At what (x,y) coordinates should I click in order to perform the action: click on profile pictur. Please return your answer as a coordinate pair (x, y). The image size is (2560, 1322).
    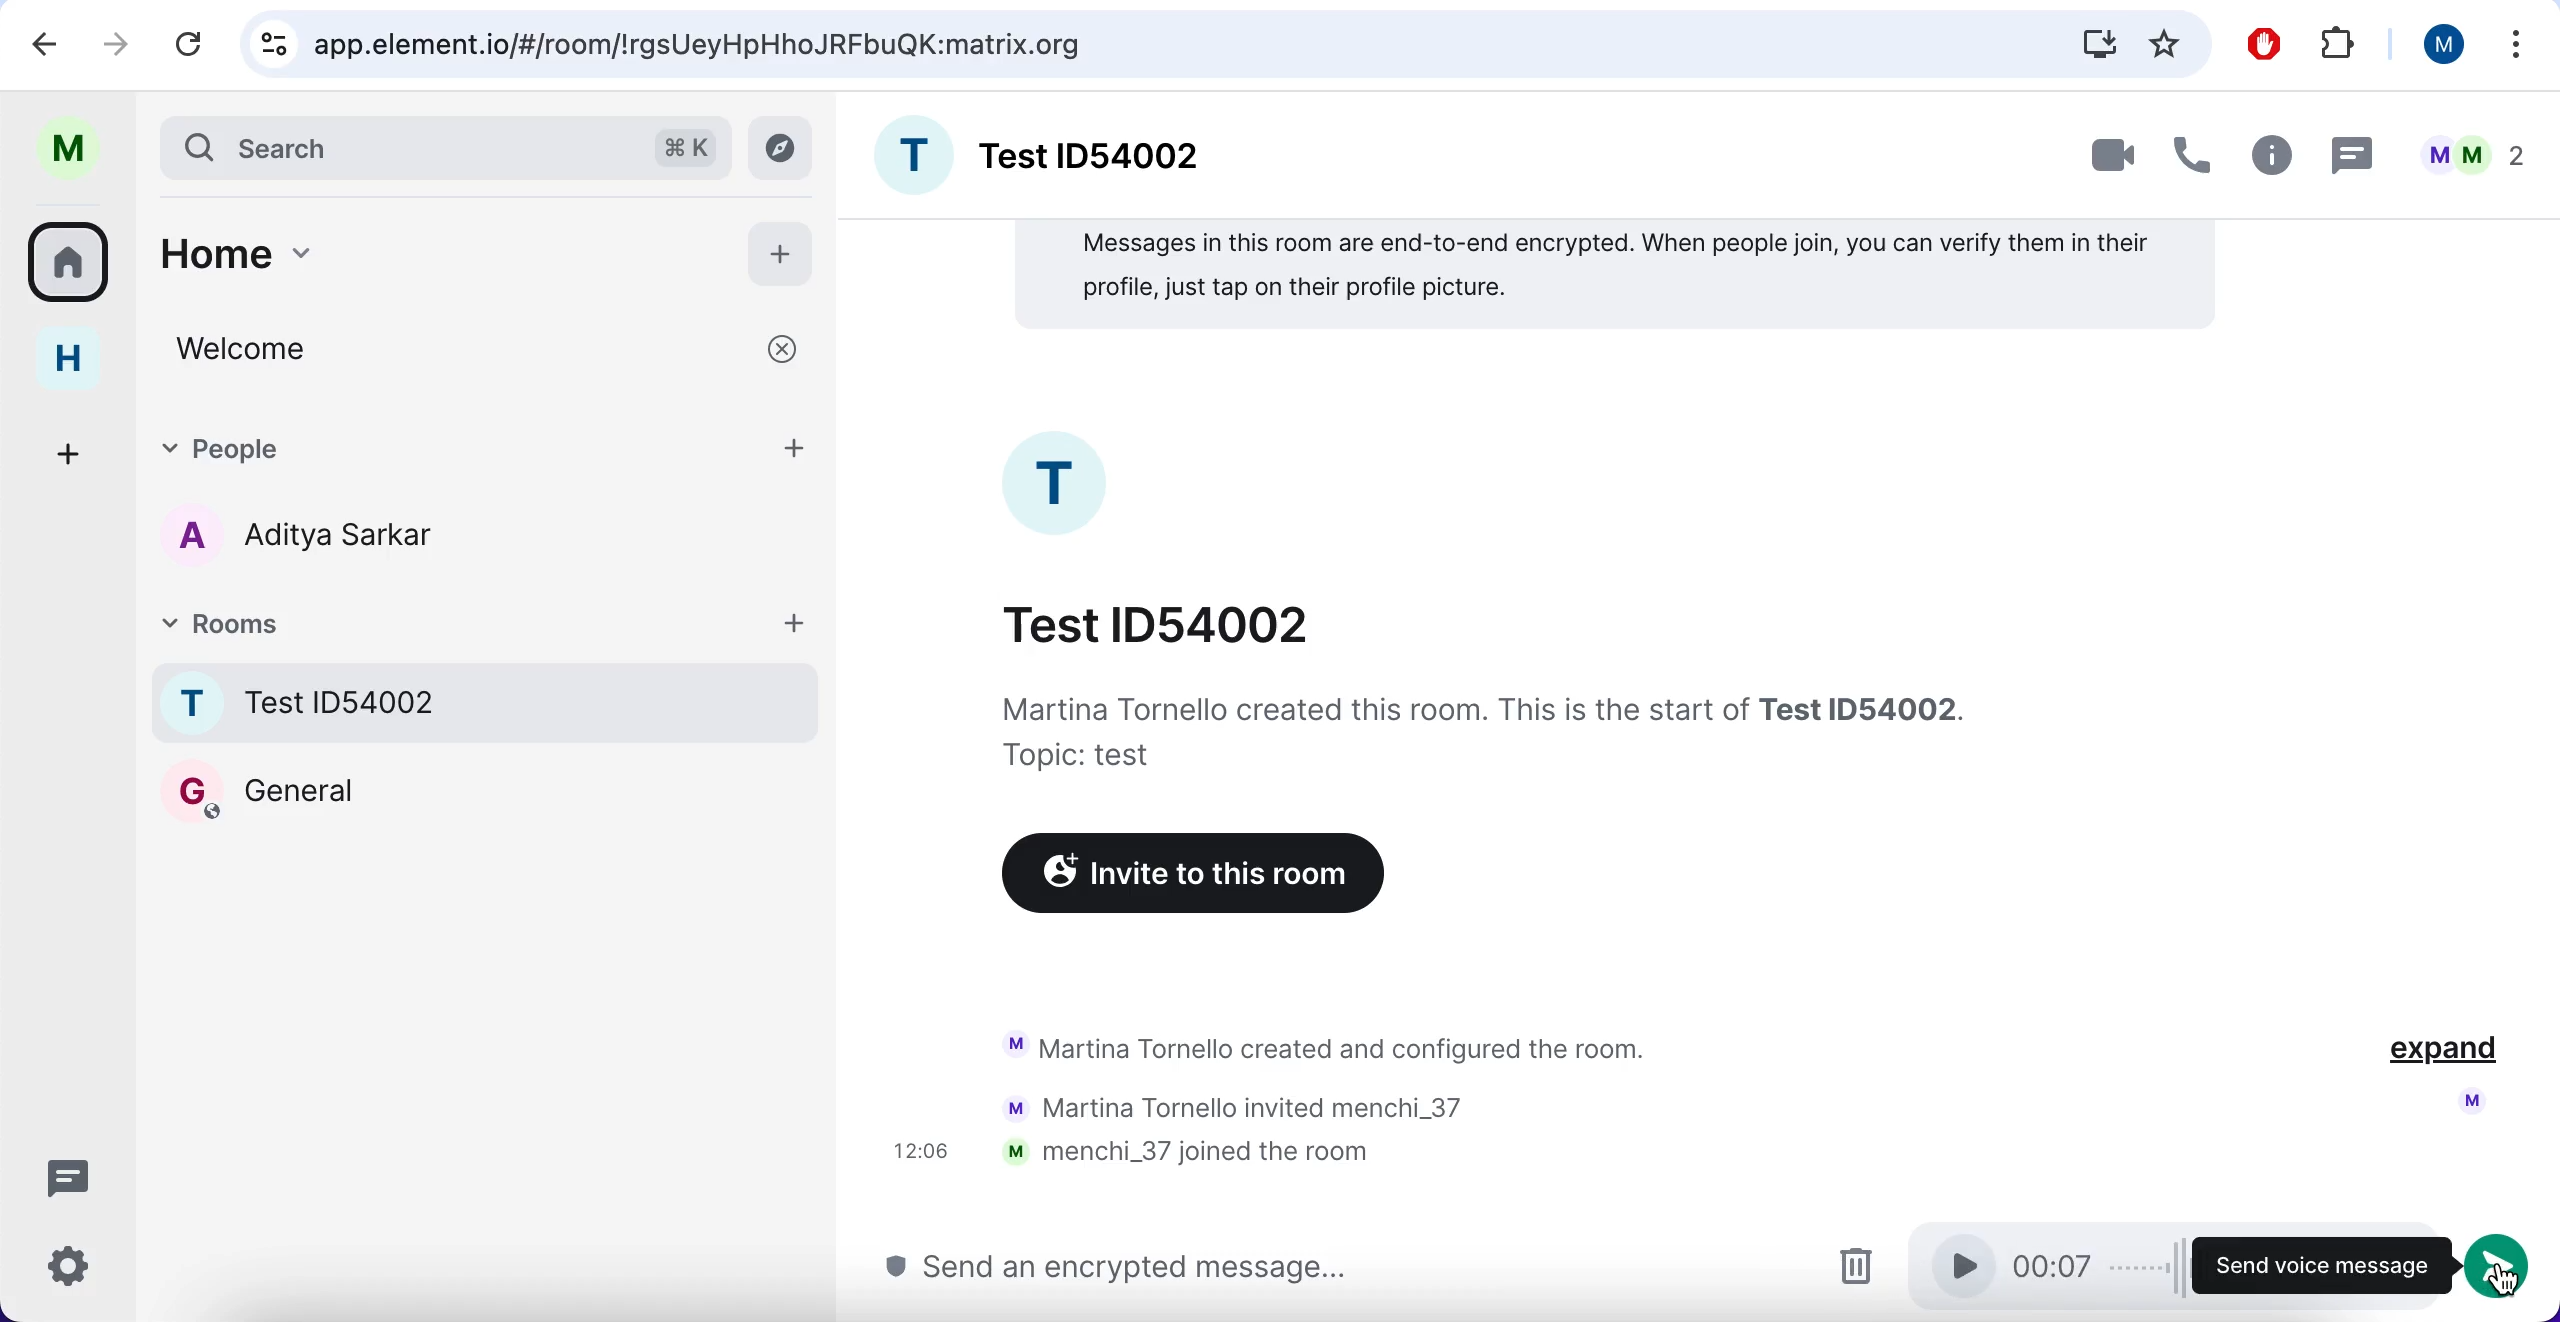
    Looking at the image, I should click on (2467, 1101).